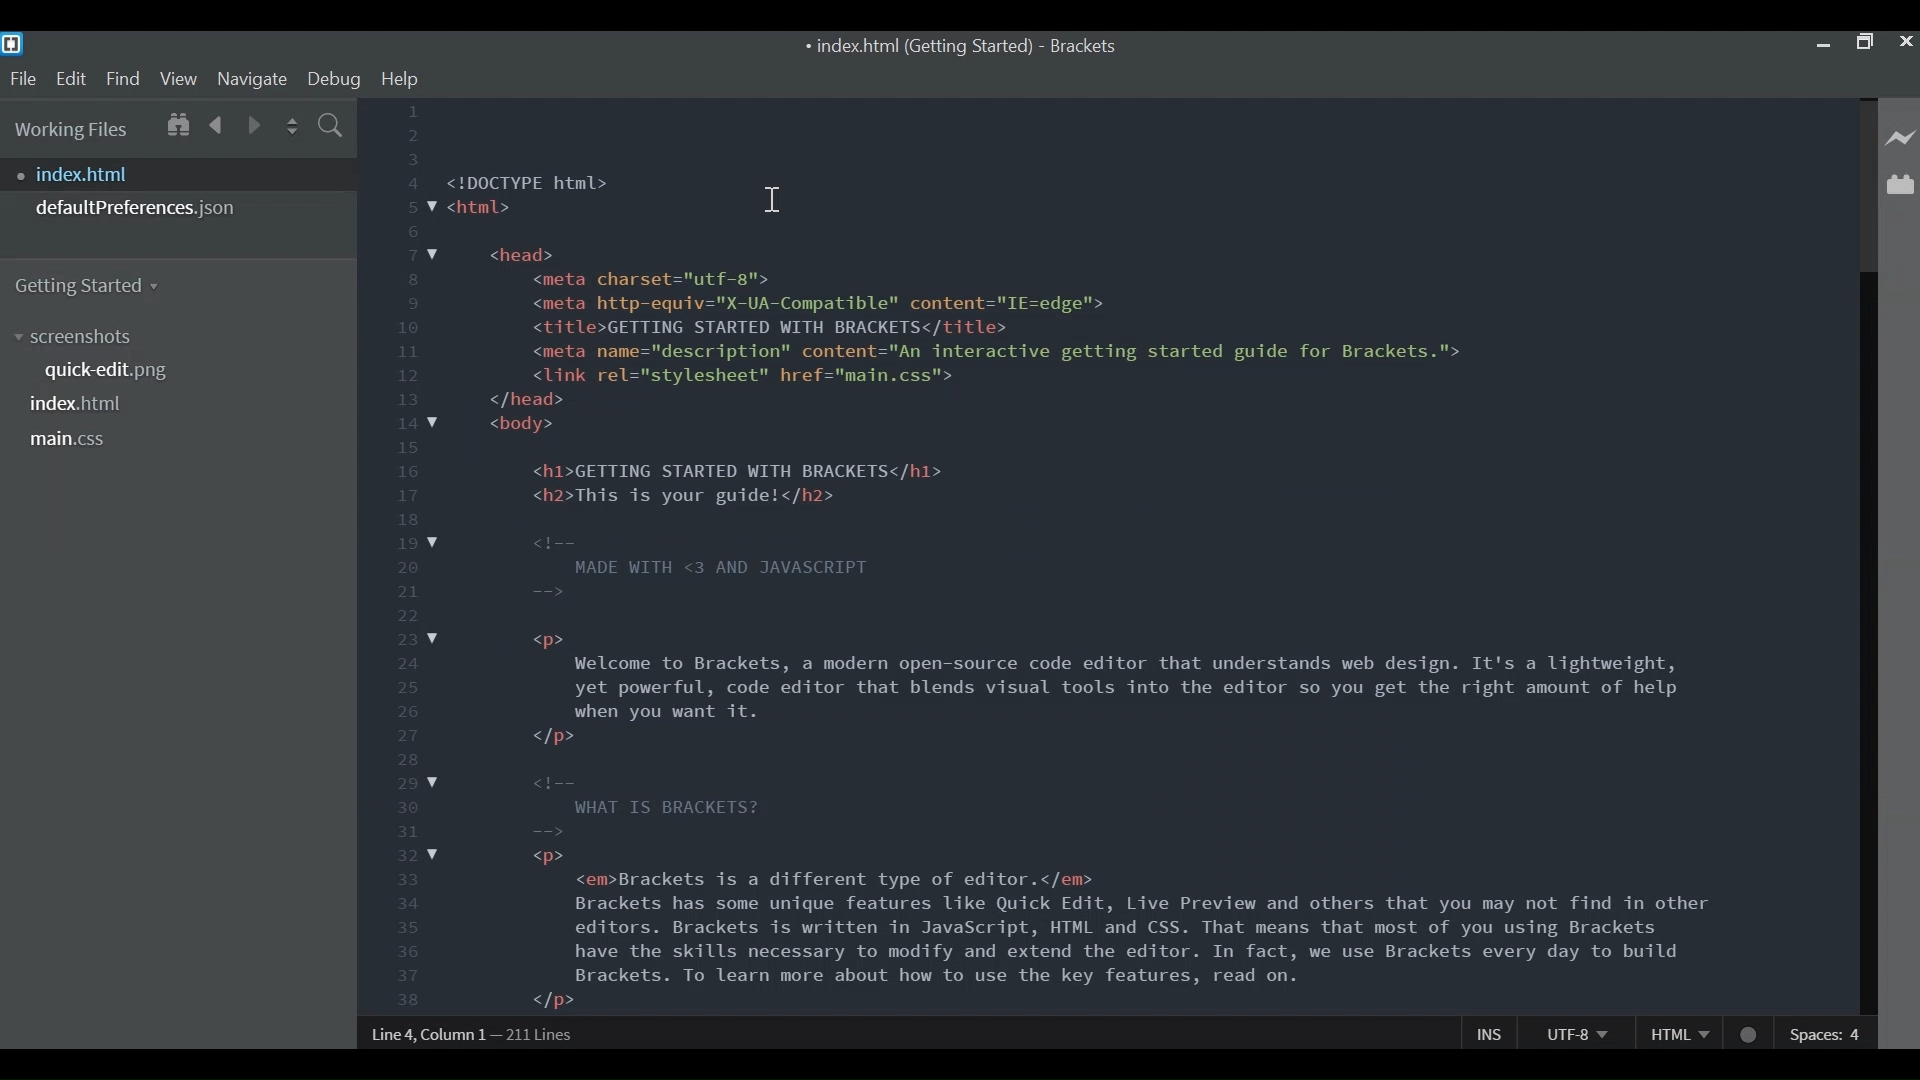 Image resolution: width=1920 pixels, height=1080 pixels. Describe the element at coordinates (1083, 589) in the screenshot. I see `<!DOCTYPE html>
<html>
<head>
<meta charset="utf-8">
<meta http-equiv="X-UA-Compatible" content="IE=edge">
<title>GETTING STARTED WITH BRACKETS</title>
<meta name="description" content="An interactive getting started guide for Brackets.">
<link rel="stylesheet" href="main.css">
</head>
<body>
<h1>GETTING STARTED WITH BRACKETS</h1>
<h2>This is your guide!</h2>
MADE WITH <3 AND JAVASCRIPT
<p>
Welcome to Brackets, a modern open-source code editor that understands web design. It's a lightweight,
yet powerful, code editor that blends visual tools into the editor so you get the right amount of help
when you want it.
</p>
WHAT IS BRACKETS?
<p>
<em>Brackets is a different type of editor.</em>
Brackets has some unique features like Quick Edit, Live Preview and others that you may not find in other
editors. Brackets is written in JavaScript, HTML and CSS. That means that most of you using Brackets
have the skills necessary to modify and extend the editor. In fact, we use Brackets every day to build
Brackets. To learn more about how to use the key features, read on.
</p>` at that location.